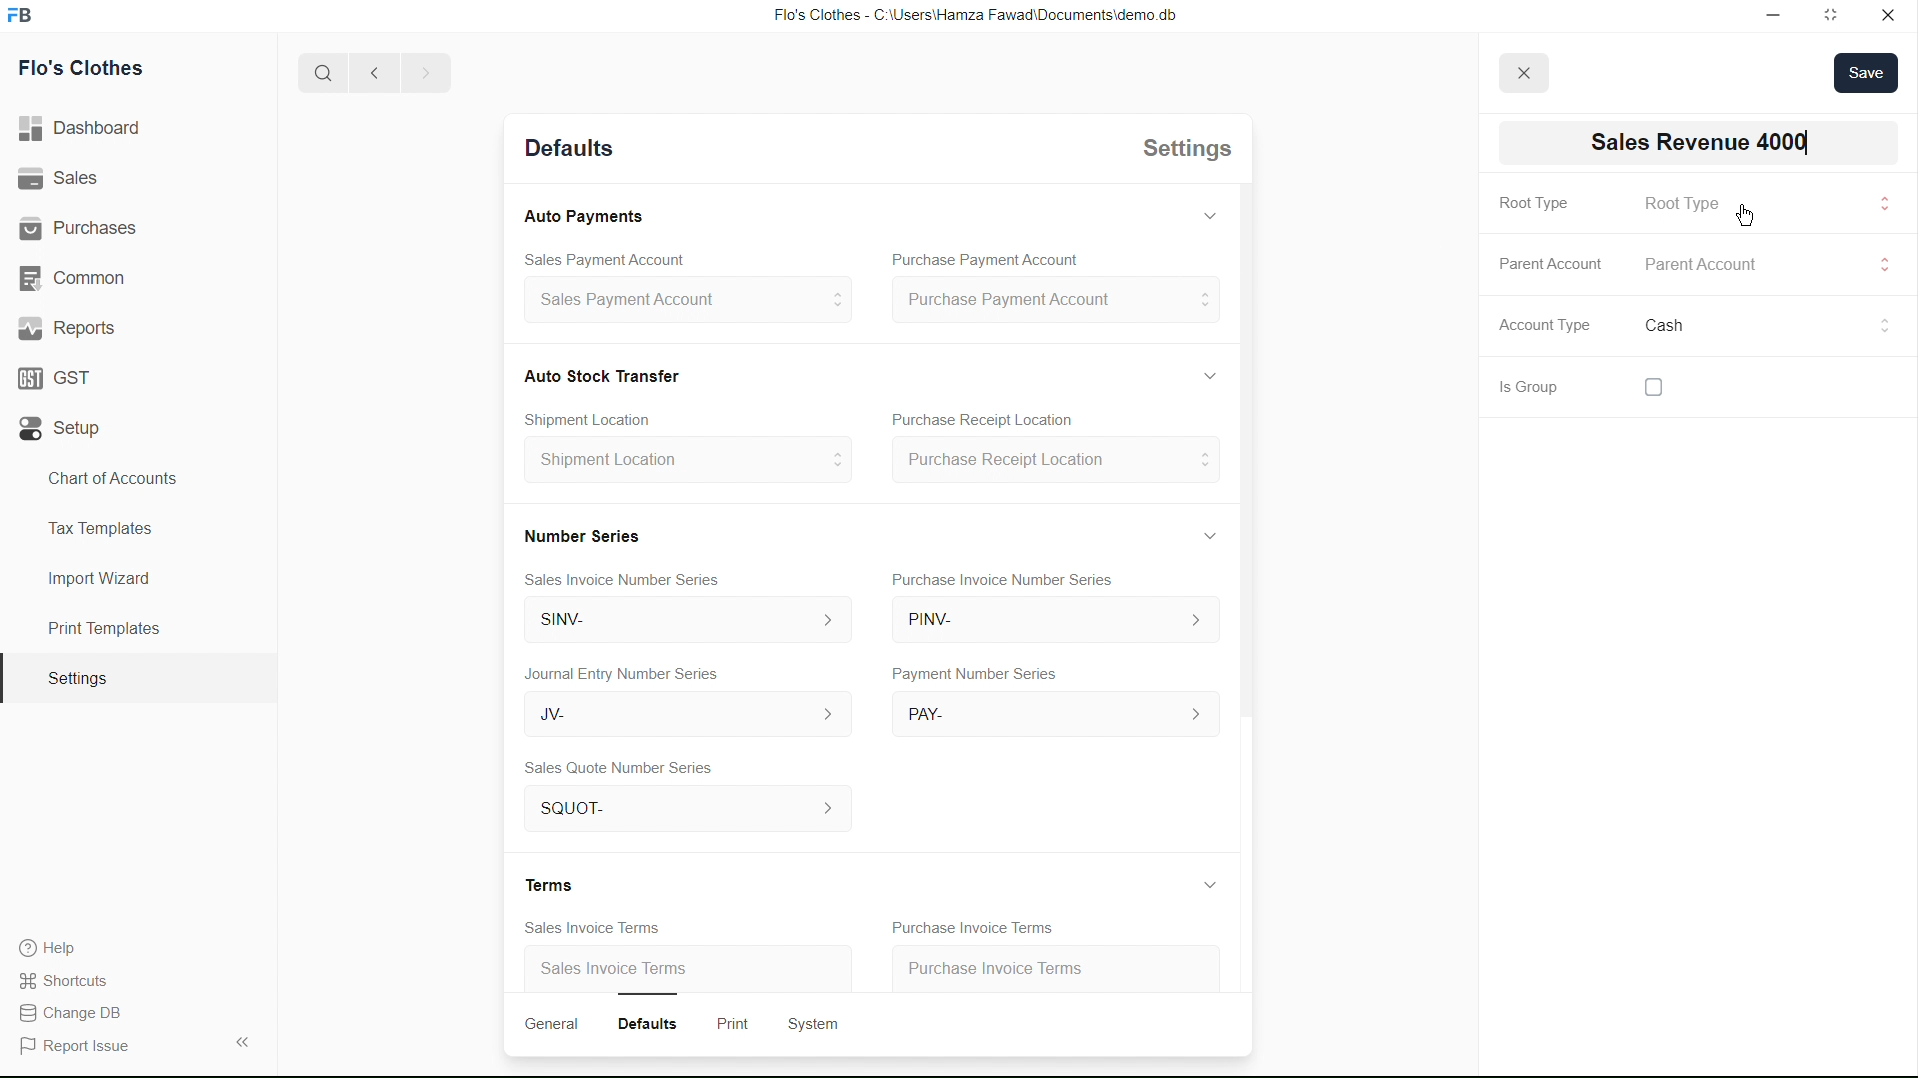 The image size is (1918, 1078). What do you see at coordinates (368, 74) in the screenshot?
I see `Back` at bounding box center [368, 74].